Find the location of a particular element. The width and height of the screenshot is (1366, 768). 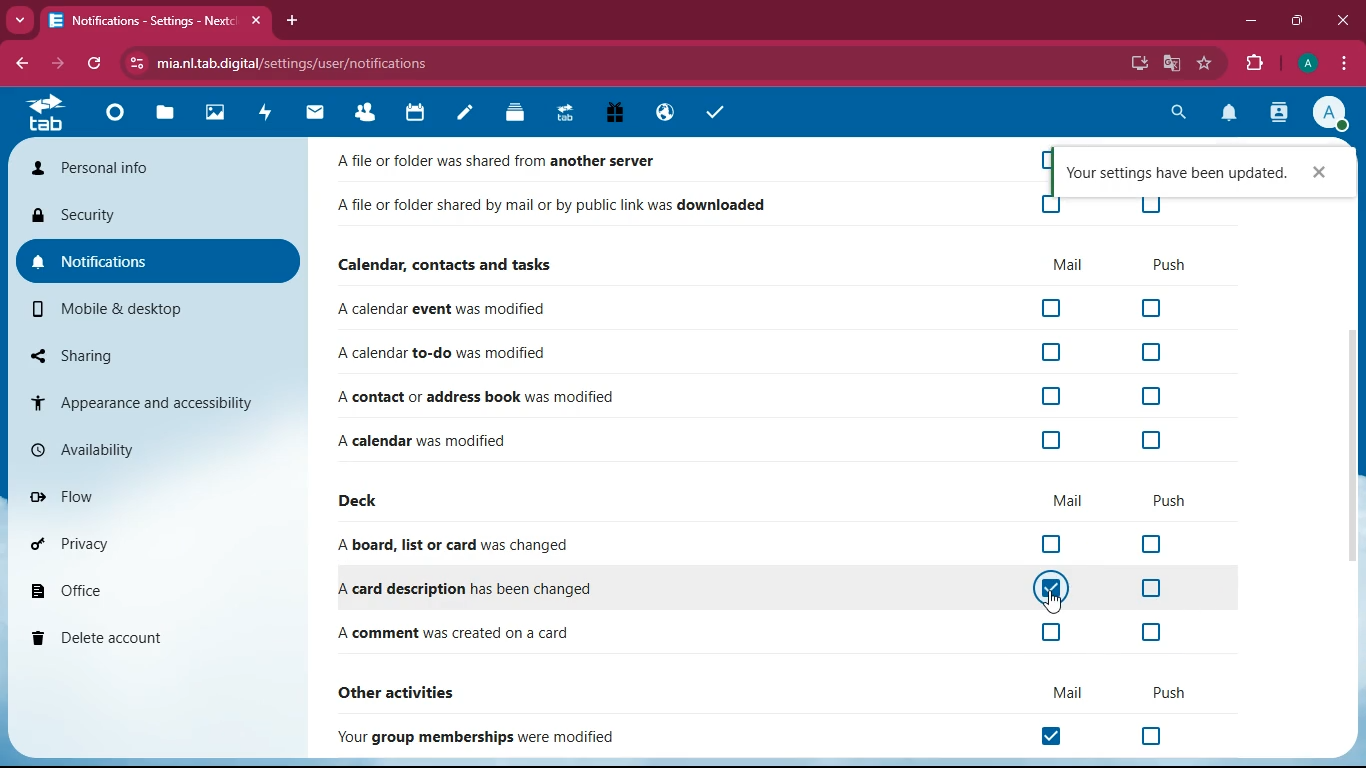

push is located at coordinates (1171, 264).